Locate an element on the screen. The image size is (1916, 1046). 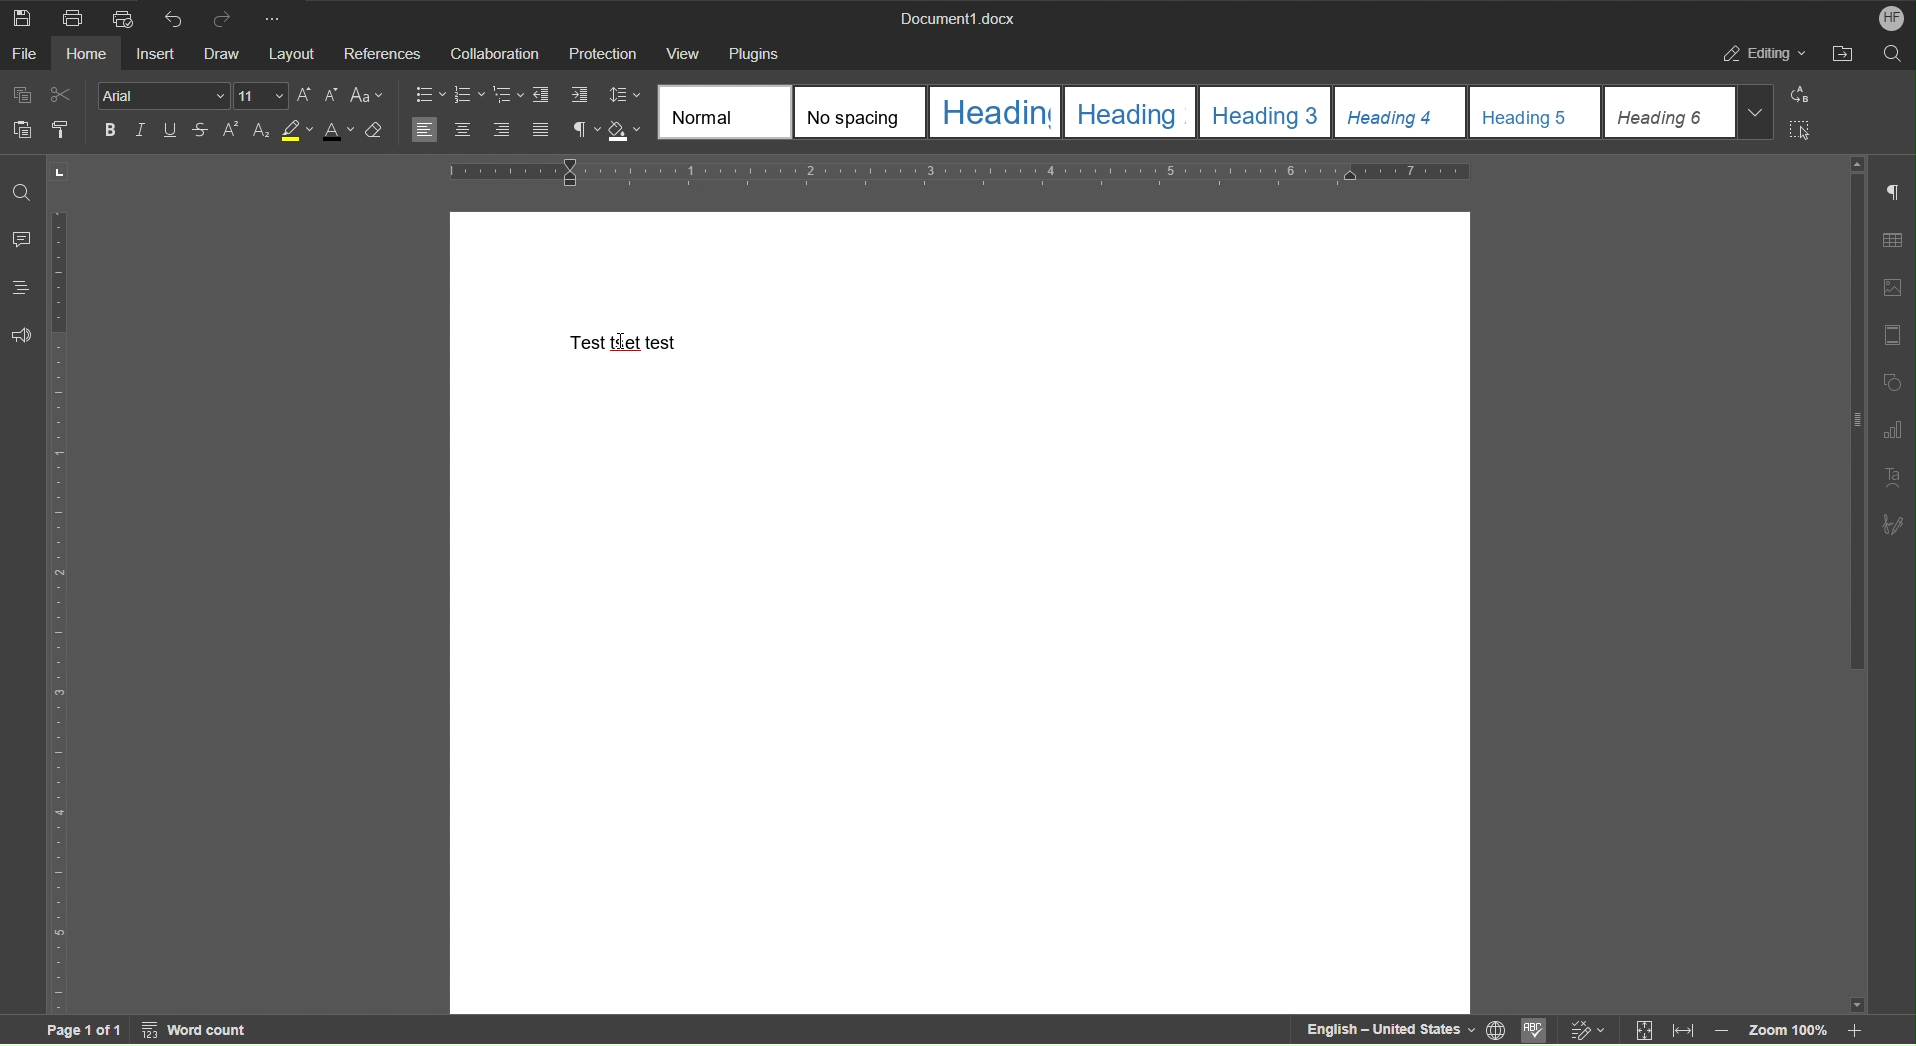
Save is located at coordinates (20, 16).